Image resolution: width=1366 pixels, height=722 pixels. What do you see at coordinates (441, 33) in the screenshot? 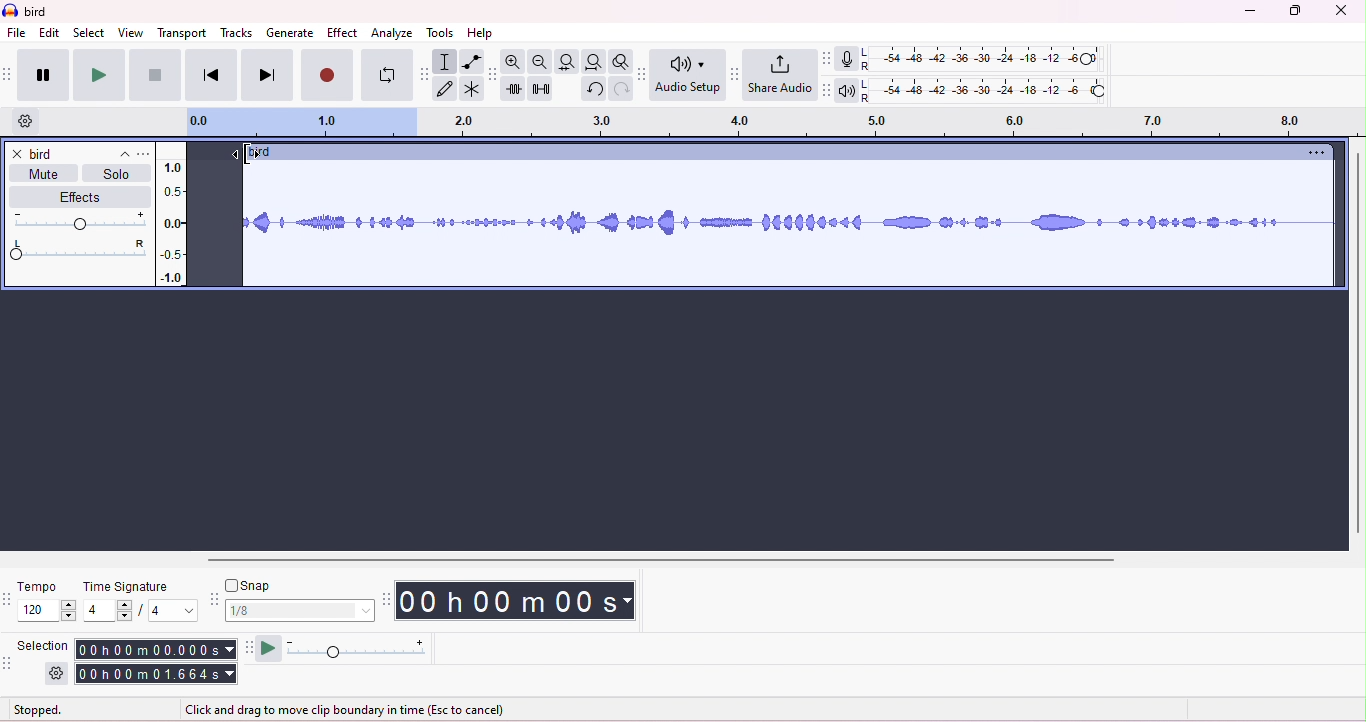
I see `tools` at bounding box center [441, 33].